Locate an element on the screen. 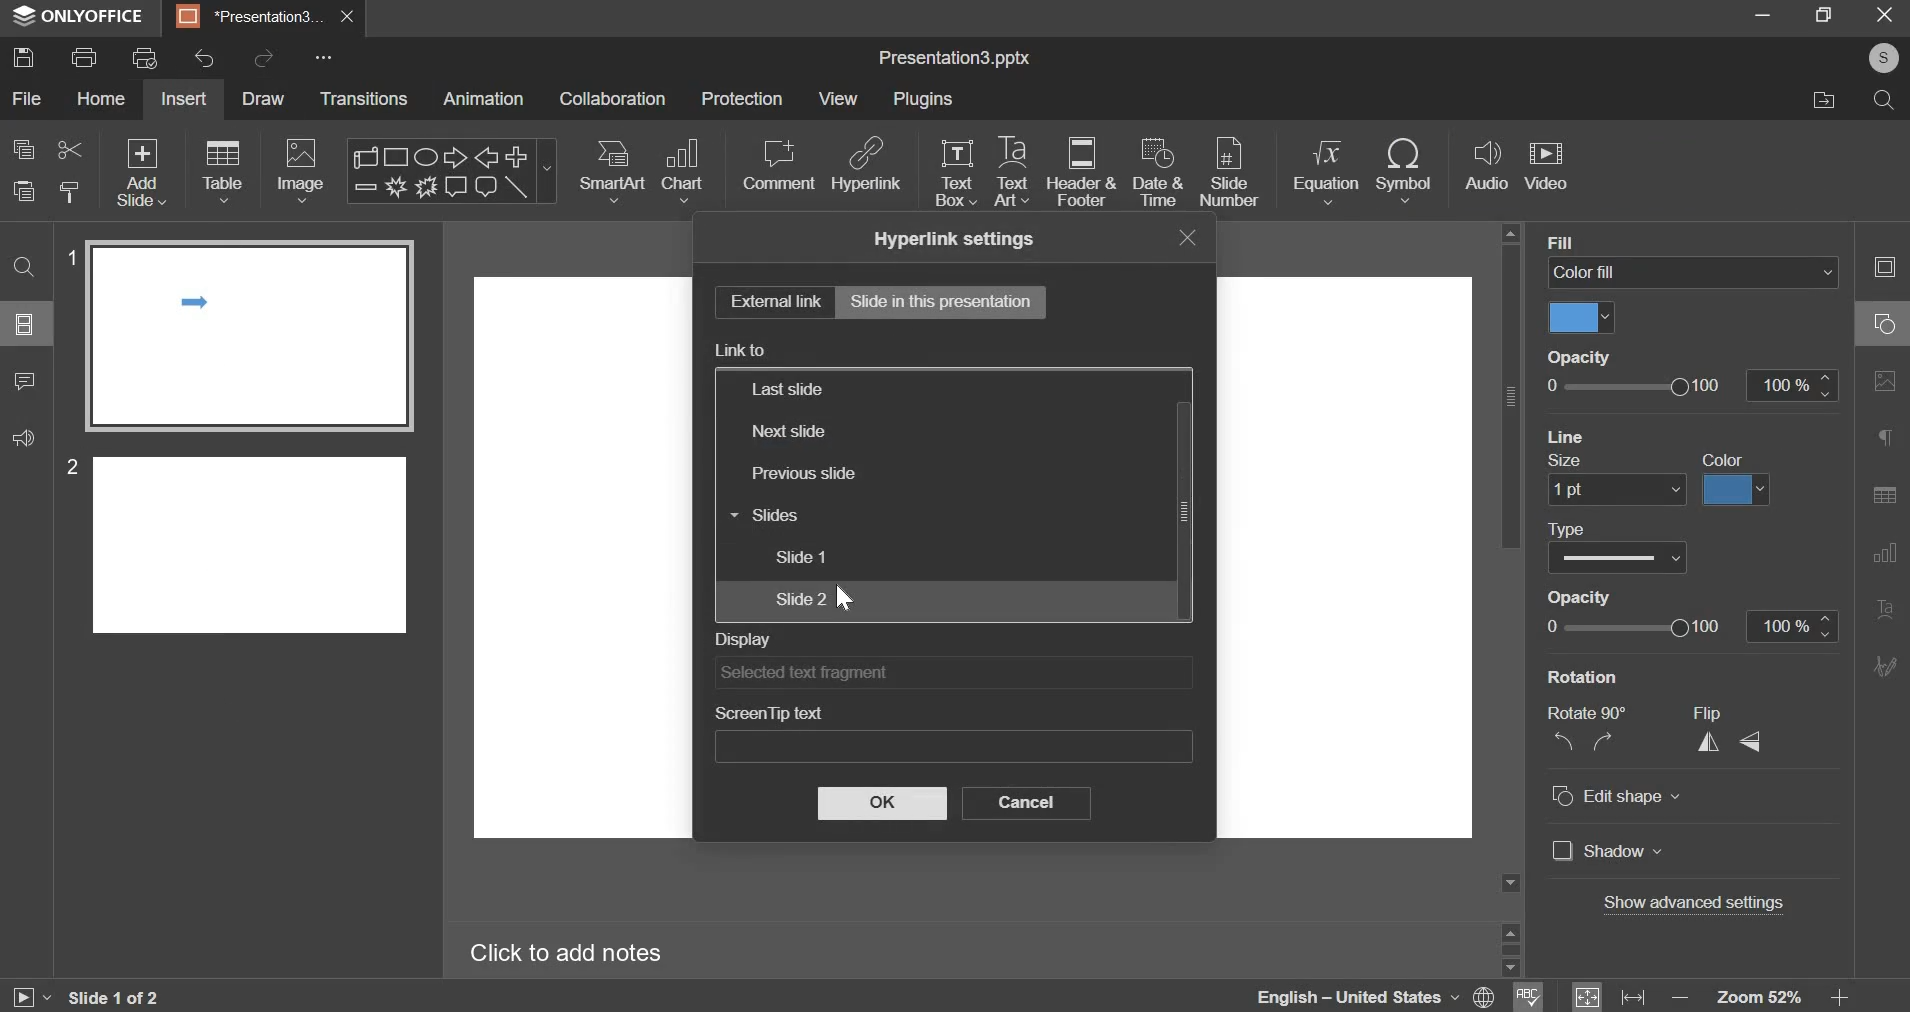 Image resolution: width=1910 pixels, height=1012 pixels. ellipse is located at coordinates (424, 155).